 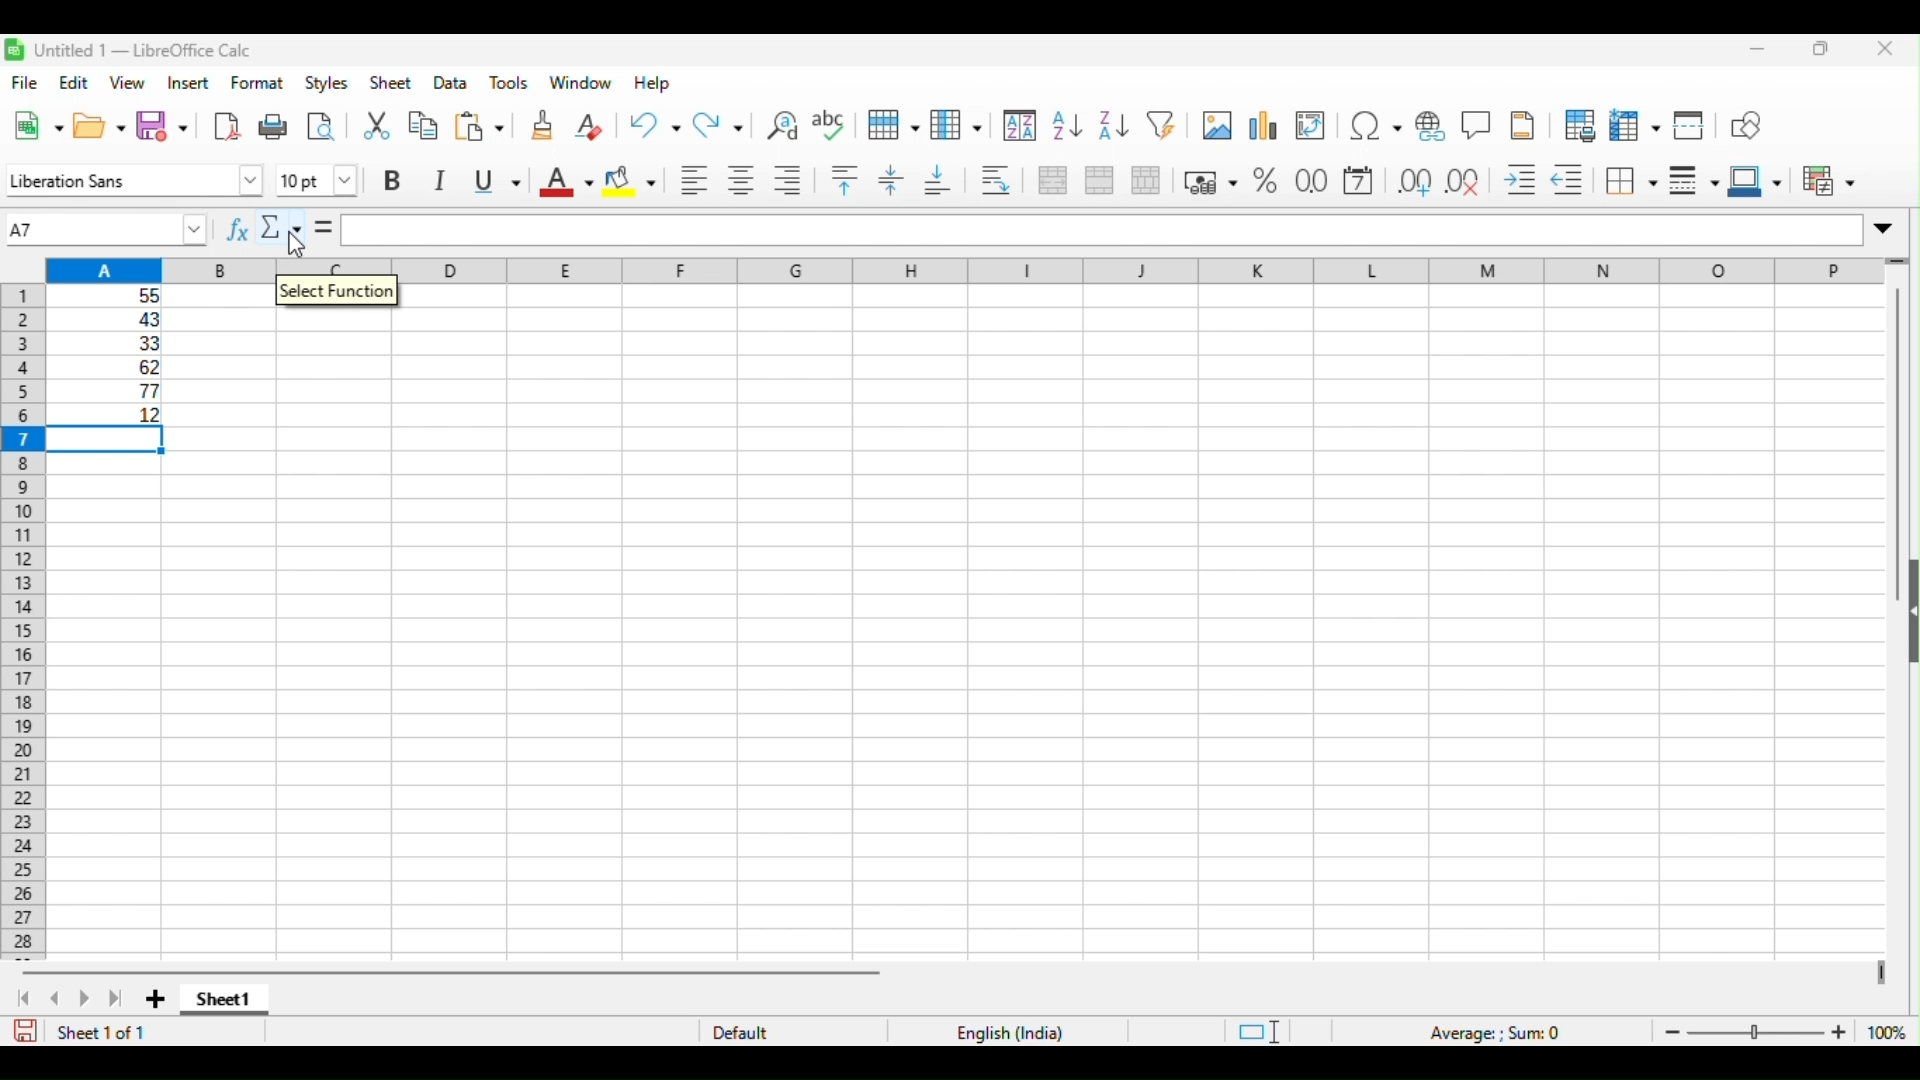 I want to click on toggle print preview, so click(x=322, y=126).